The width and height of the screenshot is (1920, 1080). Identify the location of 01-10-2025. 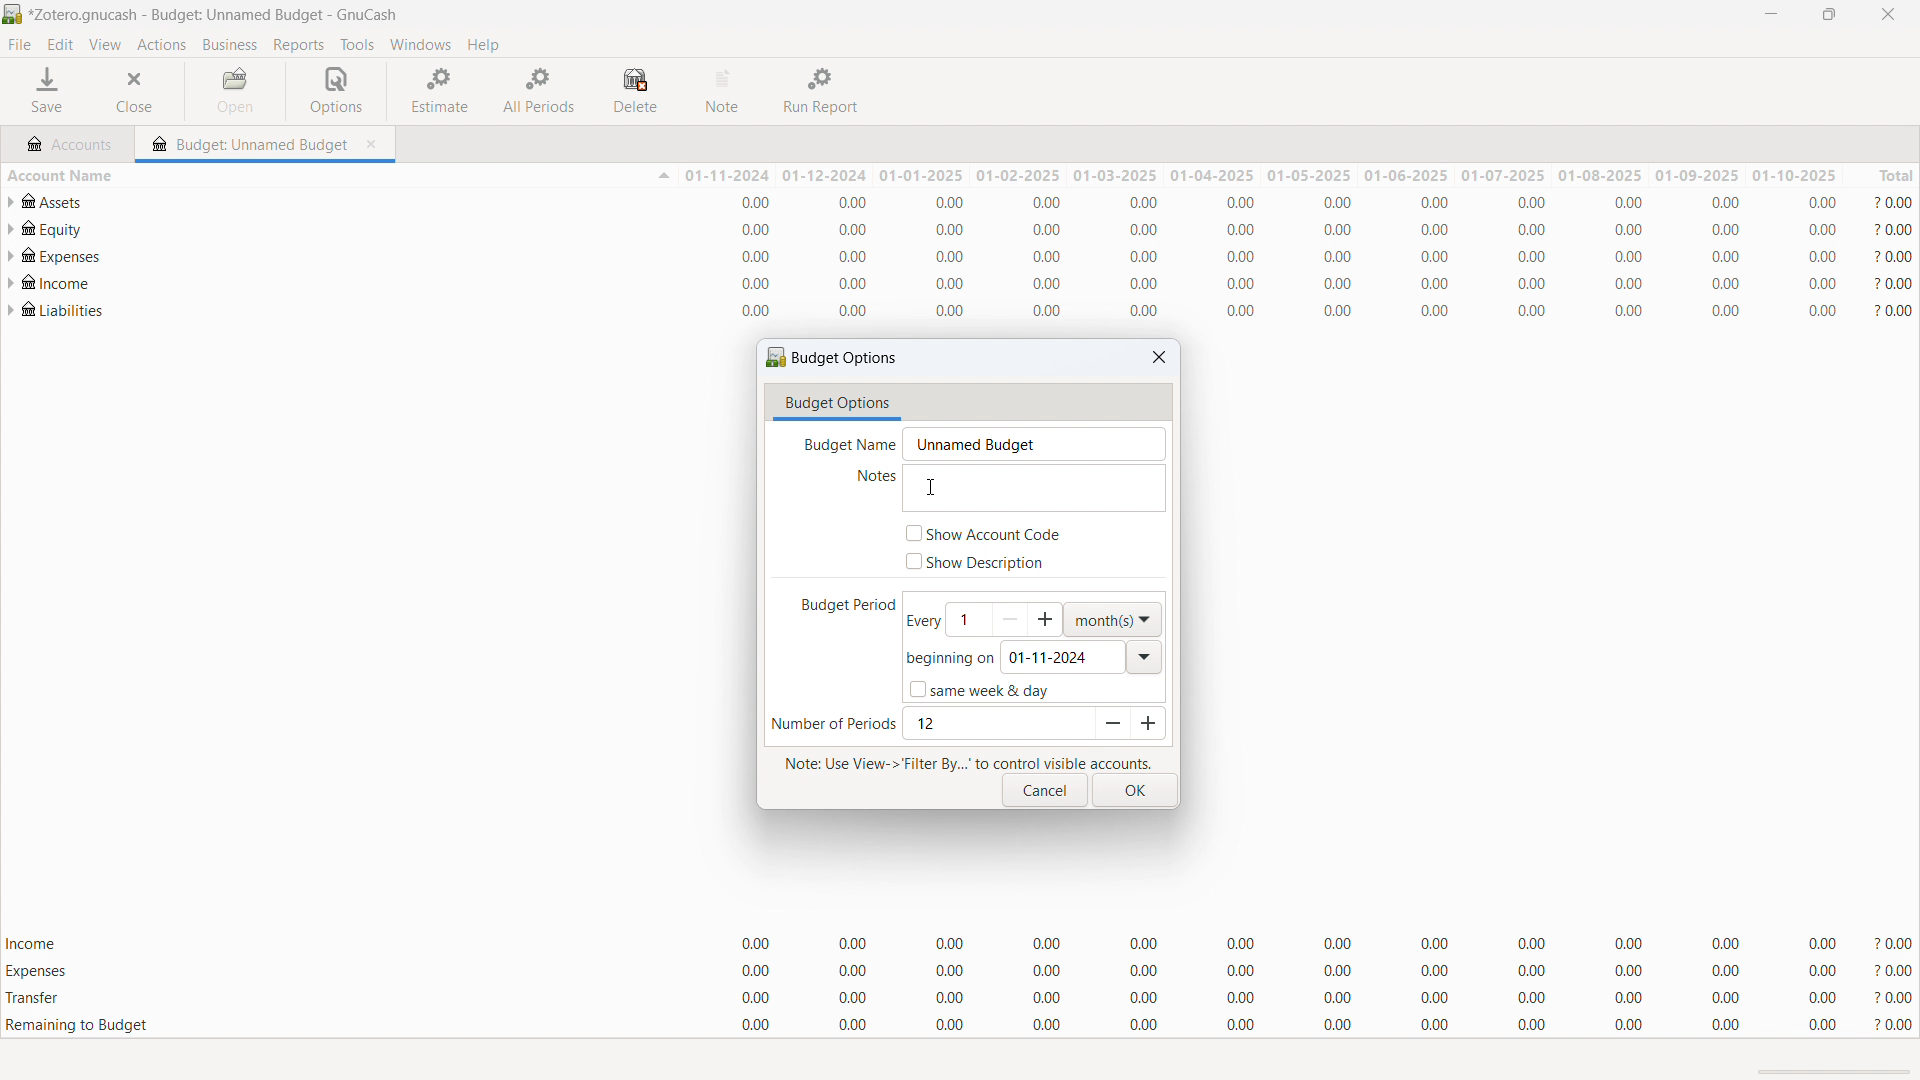
(1794, 175).